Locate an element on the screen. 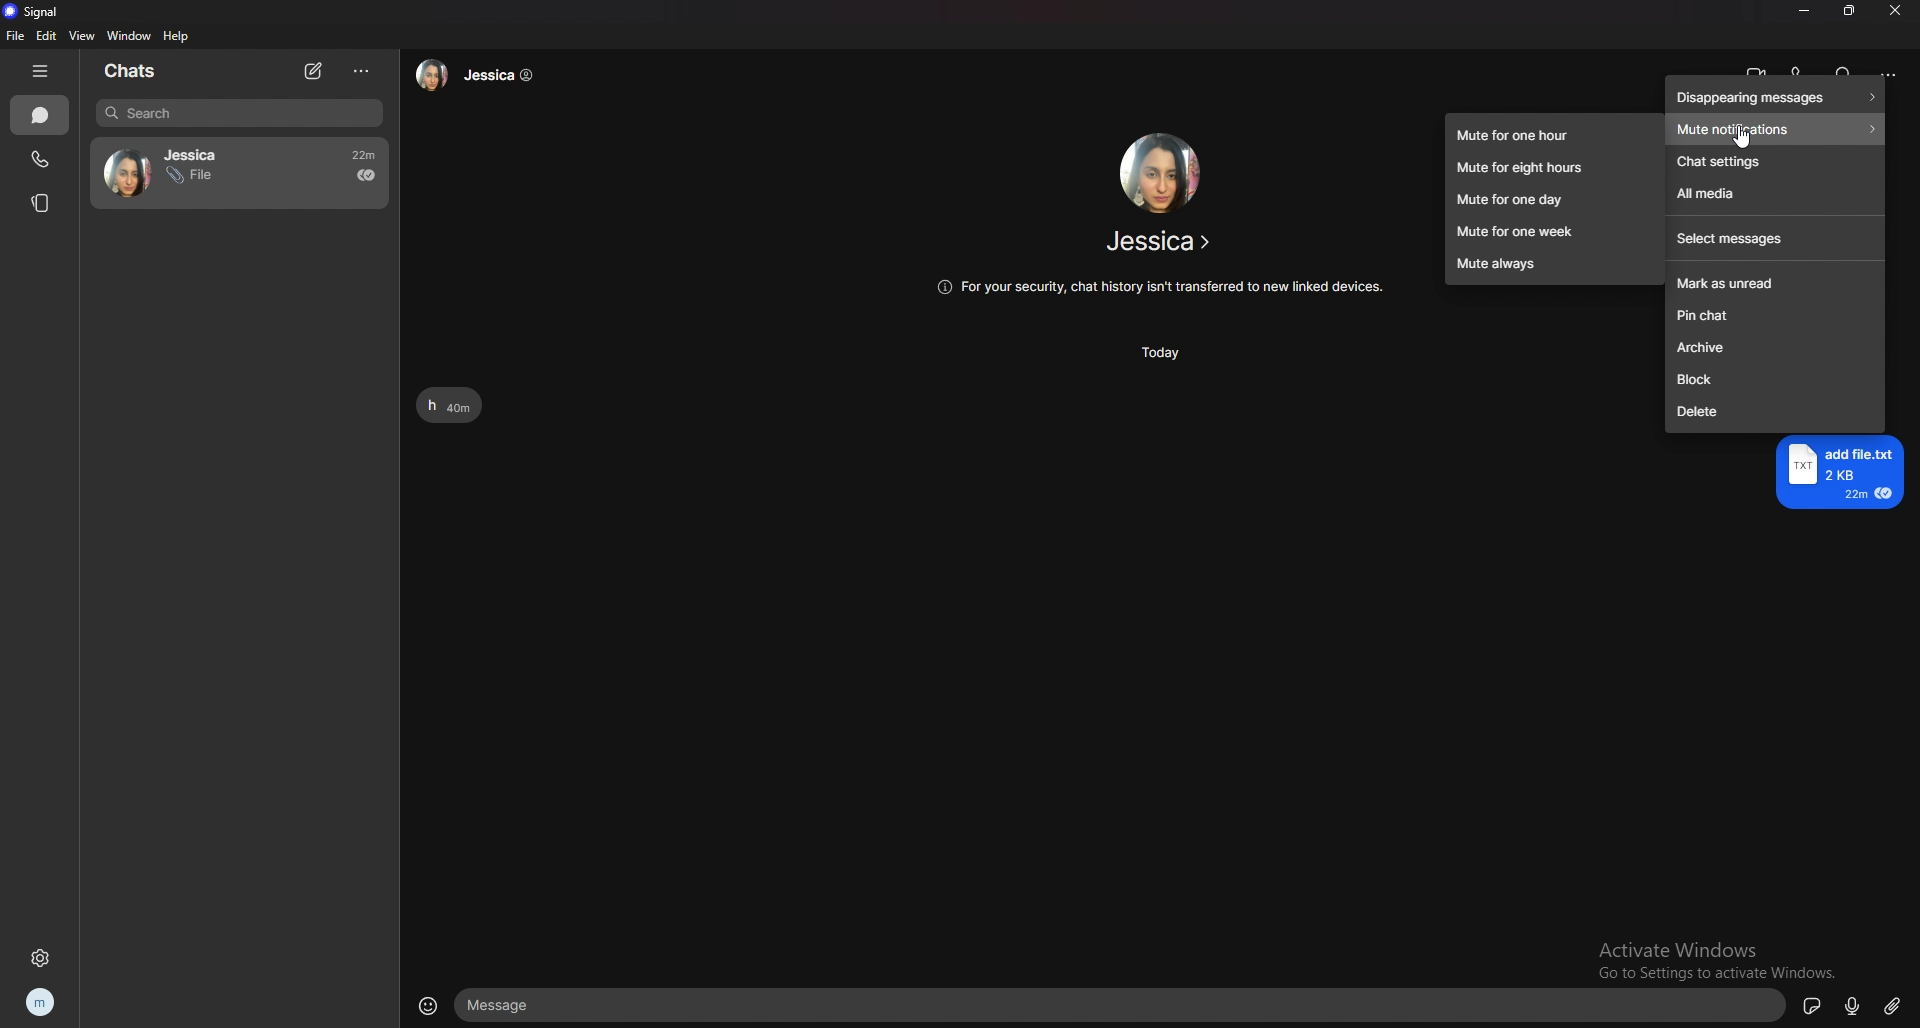 Image resolution: width=1920 pixels, height=1028 pixels. calls is located at coordinates (43, 160).